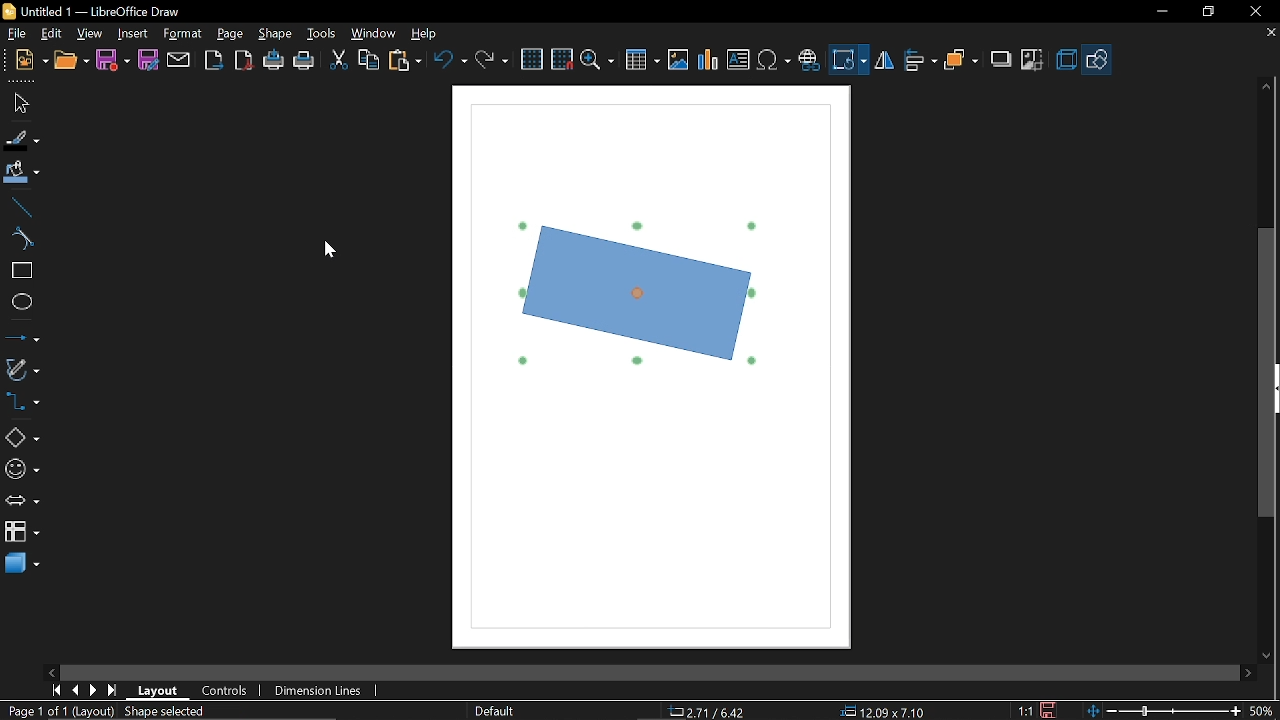 The height and width of the screenshot is (720, 1280). I want to click on -22.64/-1.48, so click(720, 711).